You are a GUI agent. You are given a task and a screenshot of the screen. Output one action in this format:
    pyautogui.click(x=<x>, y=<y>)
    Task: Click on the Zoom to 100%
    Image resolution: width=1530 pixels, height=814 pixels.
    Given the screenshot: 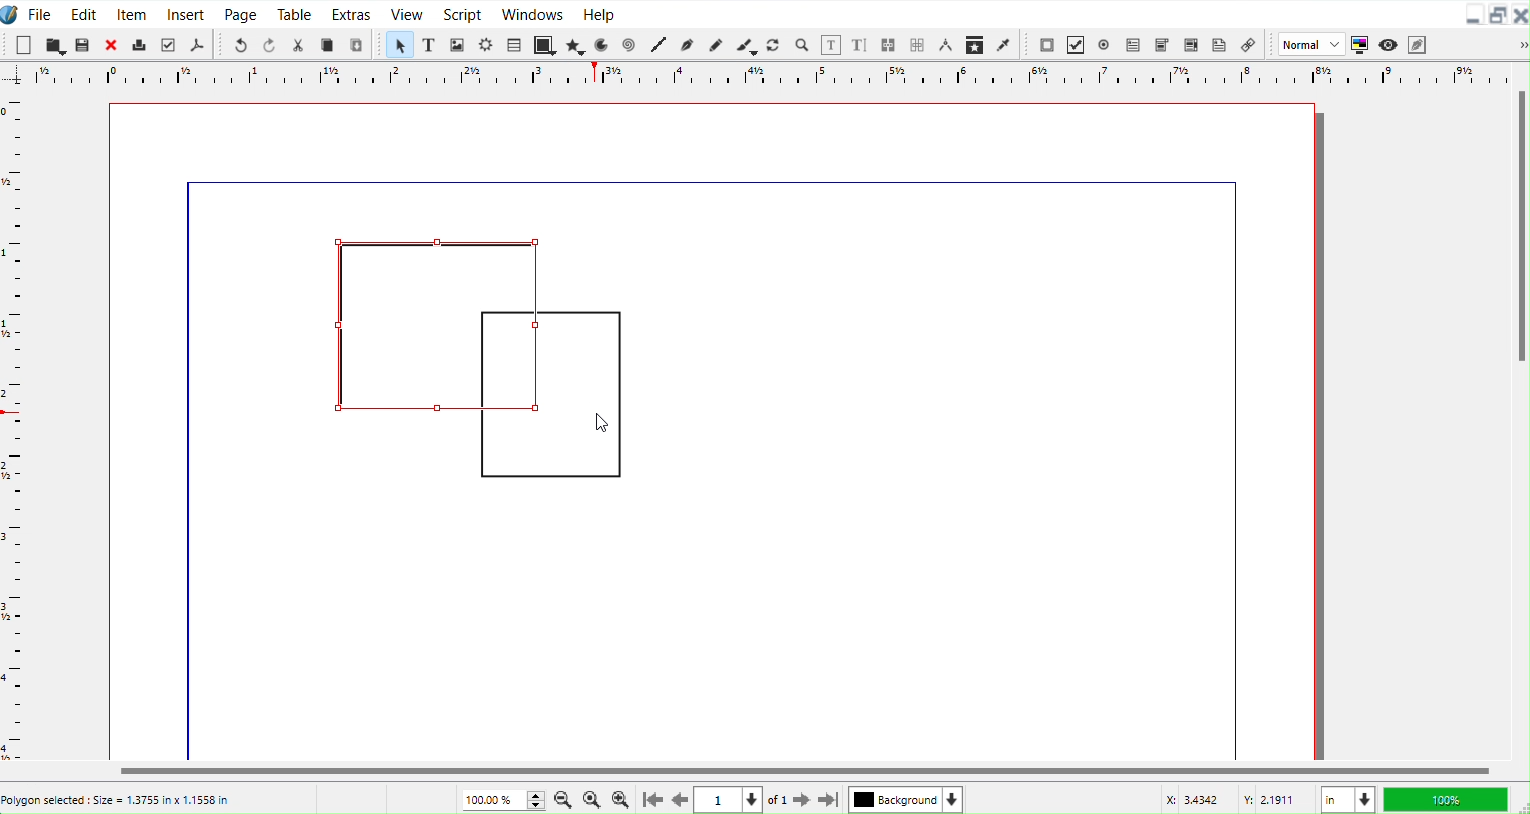 What is the action you would take?
    pyautogui.click(x=592, y=799)
    